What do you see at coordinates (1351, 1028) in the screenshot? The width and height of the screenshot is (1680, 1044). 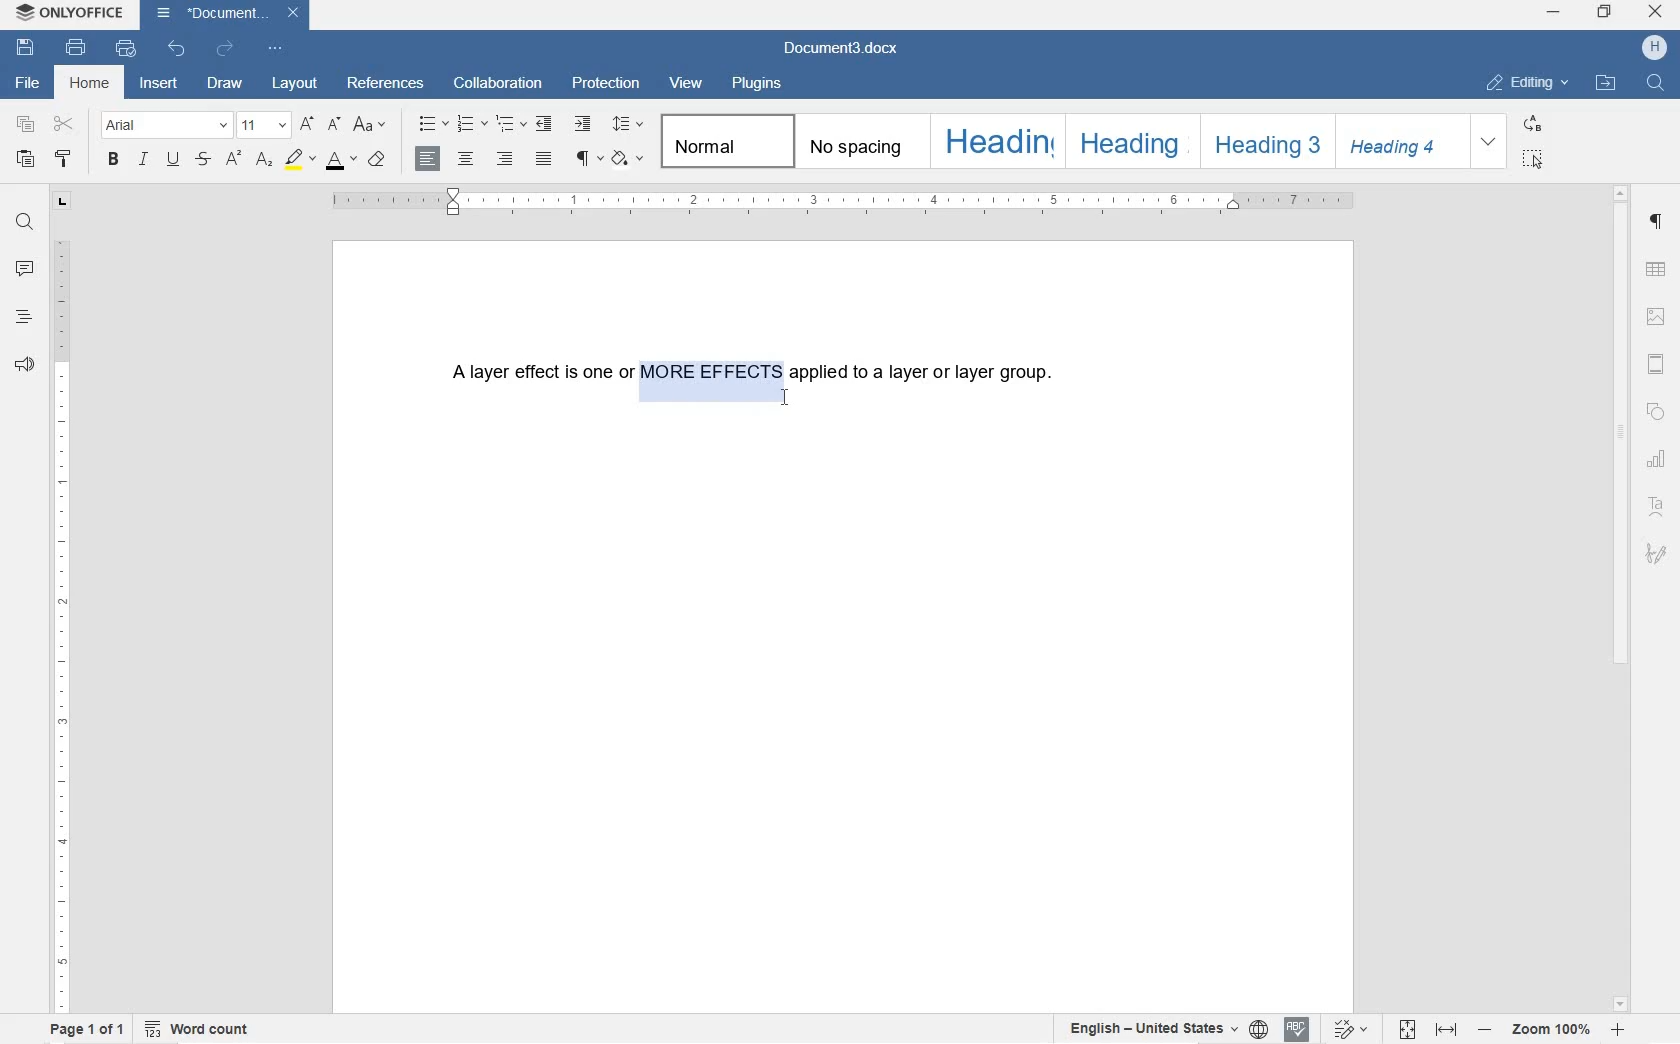 I see `TRACK CHANGES` at bounding box center [1351, 1028].